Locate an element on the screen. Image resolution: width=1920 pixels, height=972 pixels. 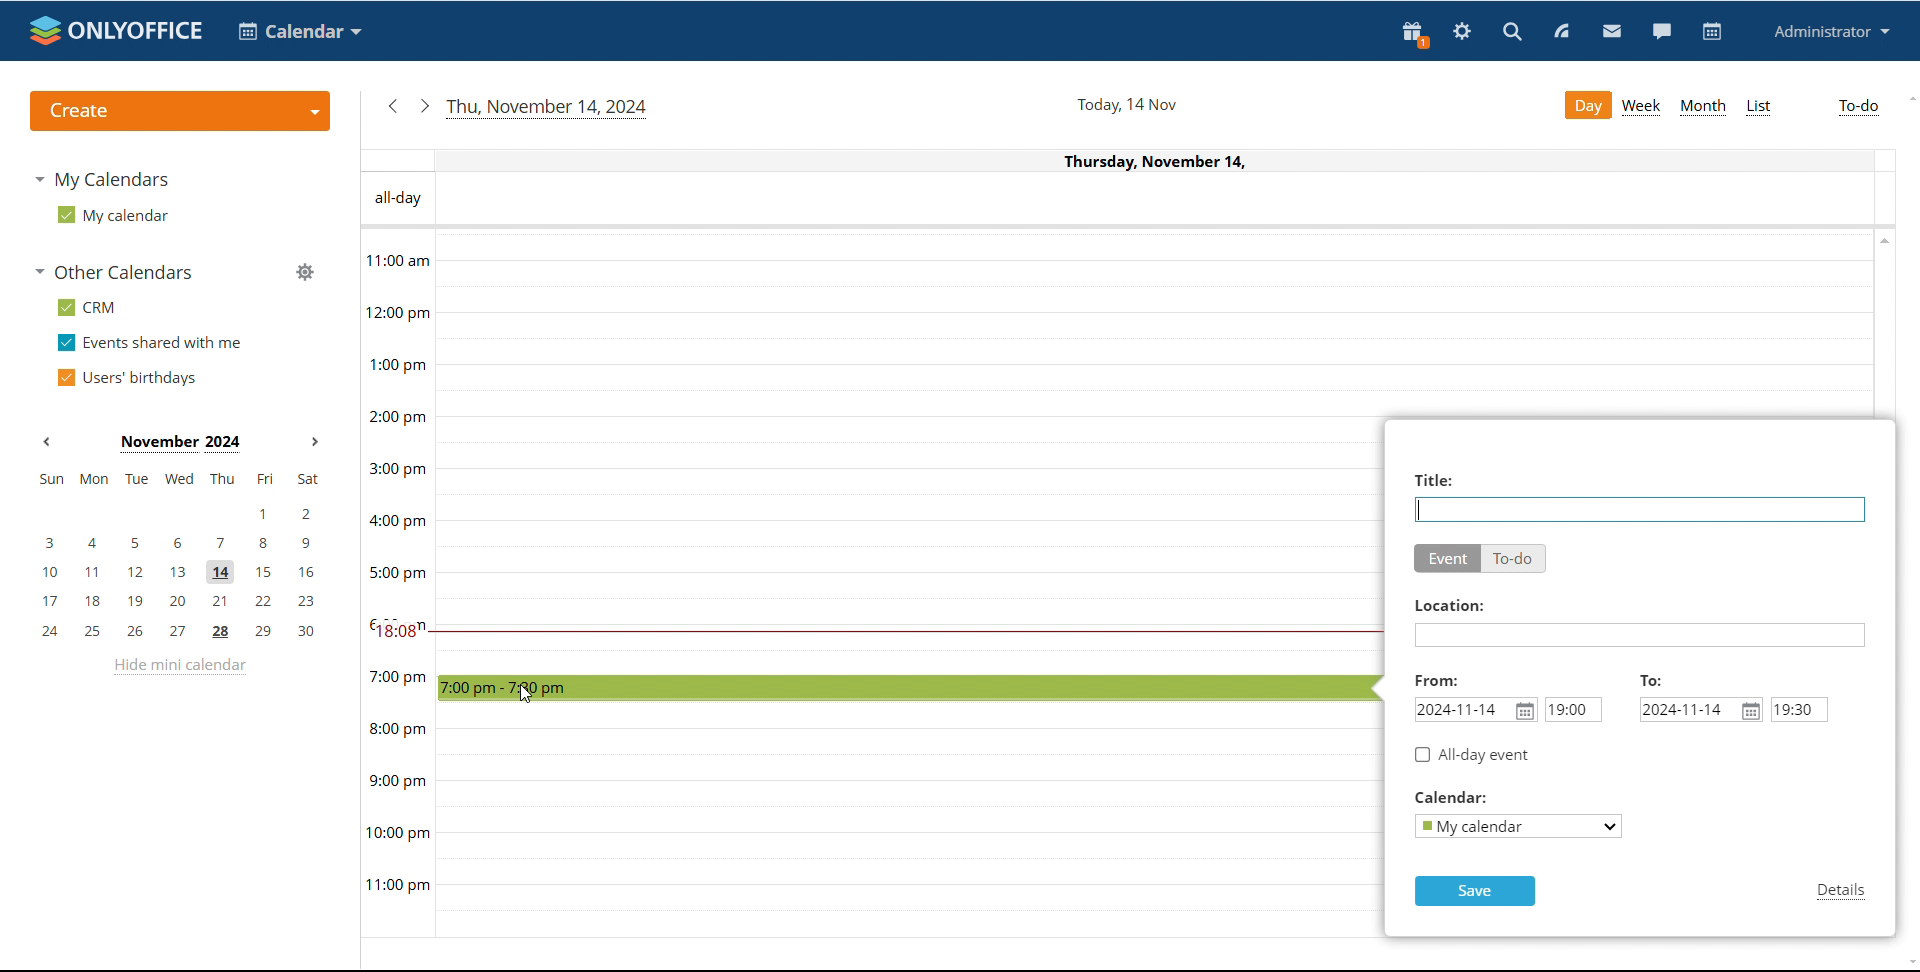
time block selected is located at coordinates (906, 687).